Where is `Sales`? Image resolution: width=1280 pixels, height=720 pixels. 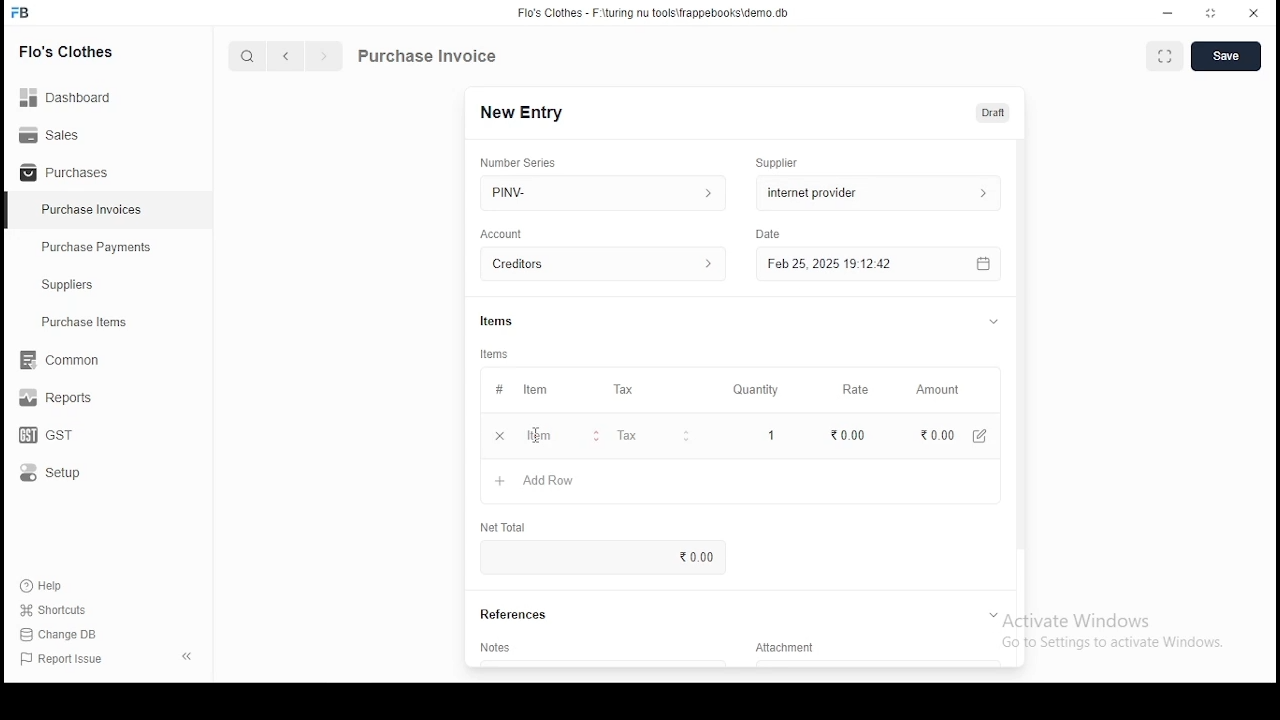
Sales is located at coordinates (55, 133).